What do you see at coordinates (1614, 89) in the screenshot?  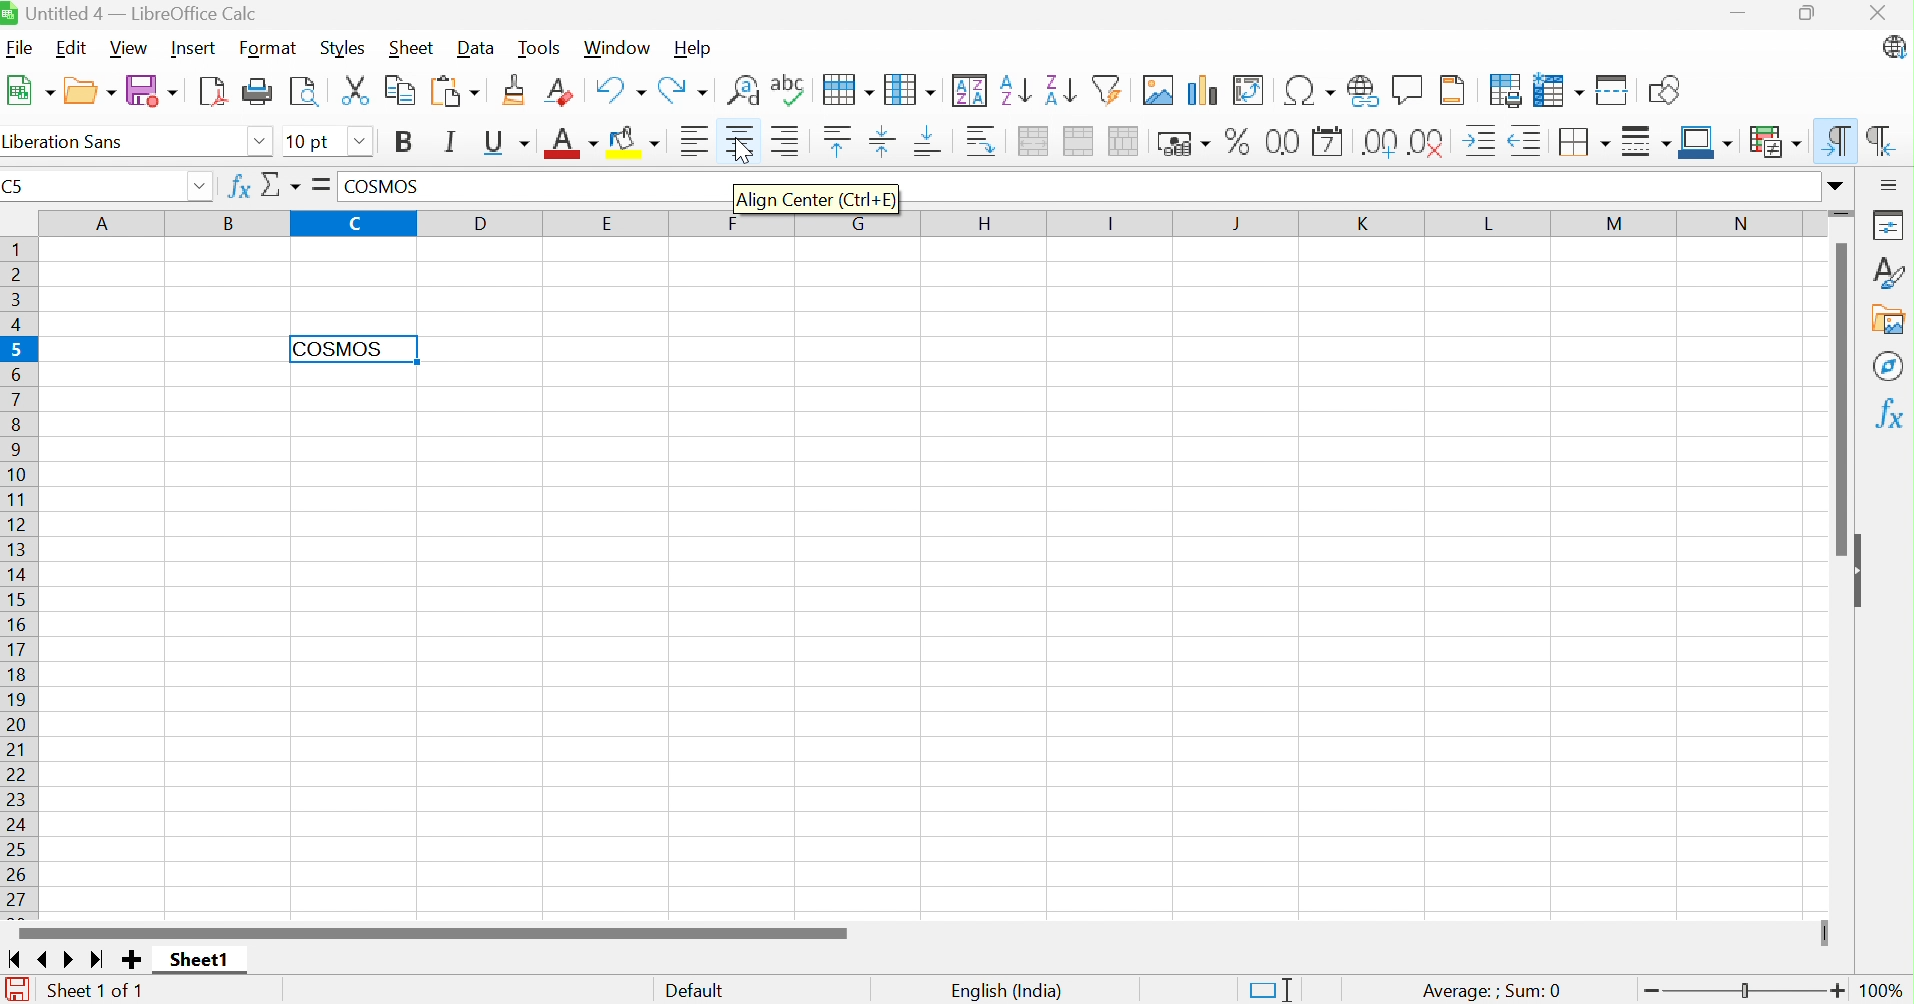 I see `Split Window` at bounding box center [1614, 89].